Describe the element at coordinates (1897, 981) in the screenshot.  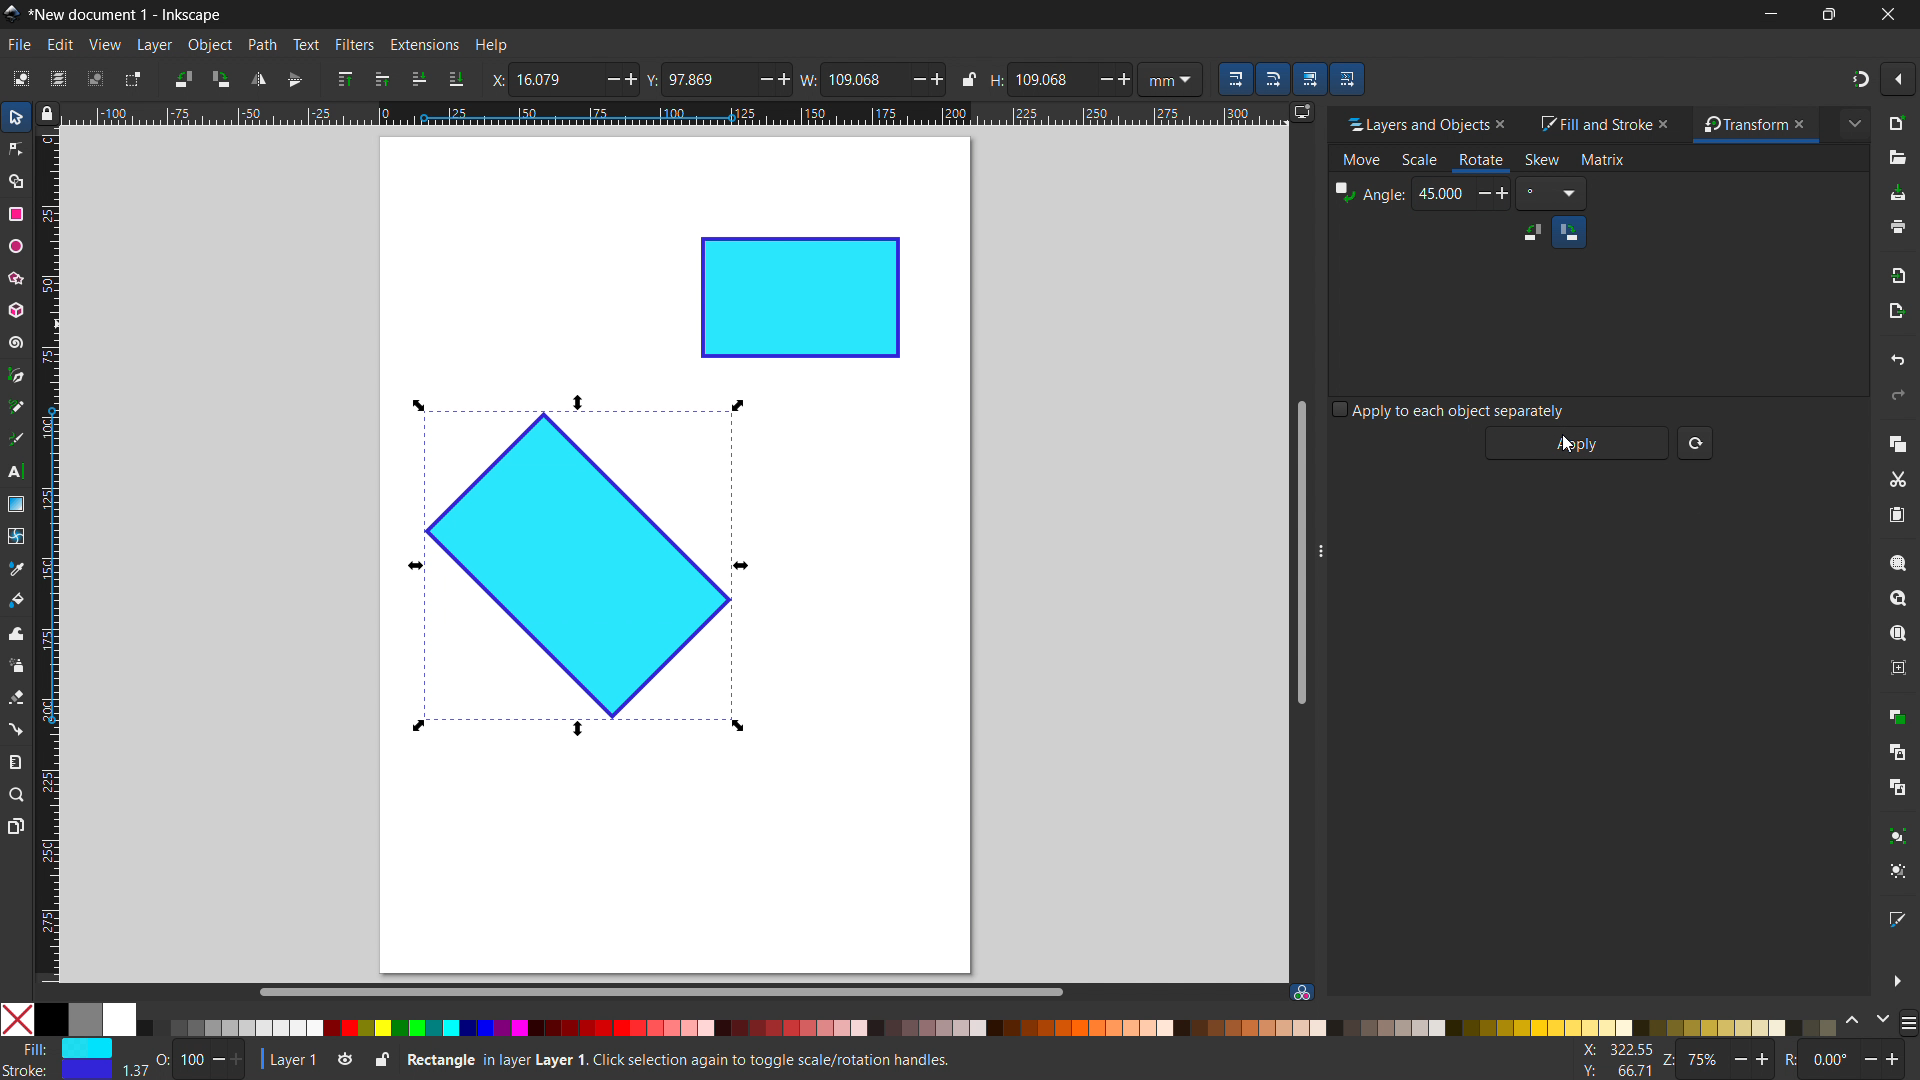
I see `more options` at that location.